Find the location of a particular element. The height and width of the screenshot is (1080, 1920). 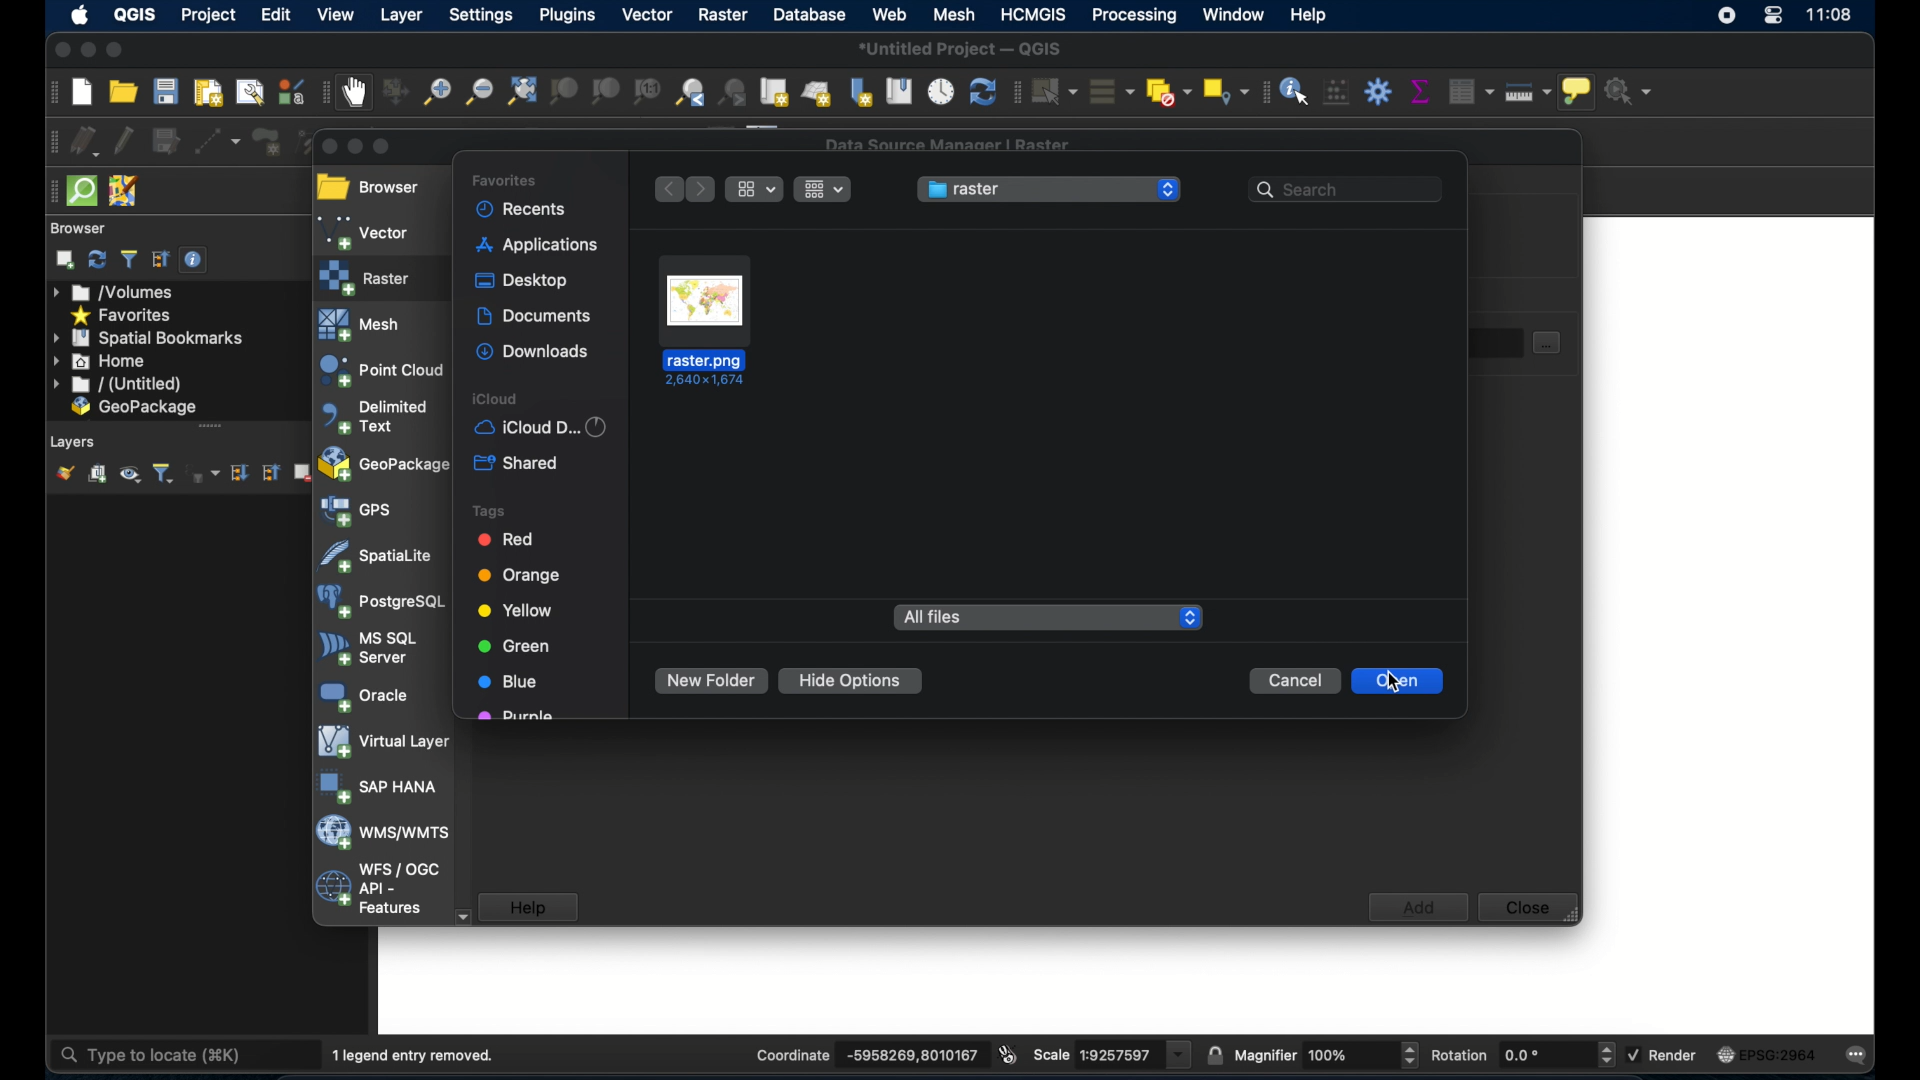

hide options is located at coordinates (850, 678).